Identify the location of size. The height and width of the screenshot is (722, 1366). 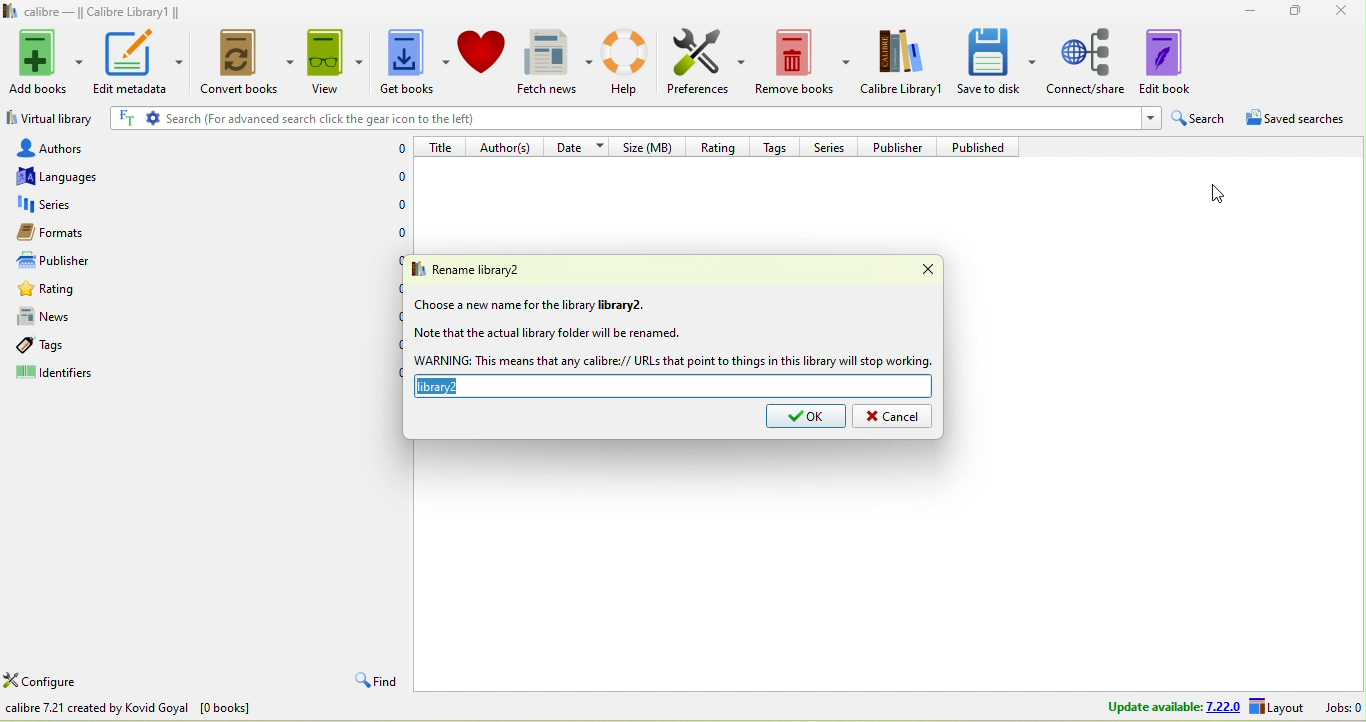
(651, 146).